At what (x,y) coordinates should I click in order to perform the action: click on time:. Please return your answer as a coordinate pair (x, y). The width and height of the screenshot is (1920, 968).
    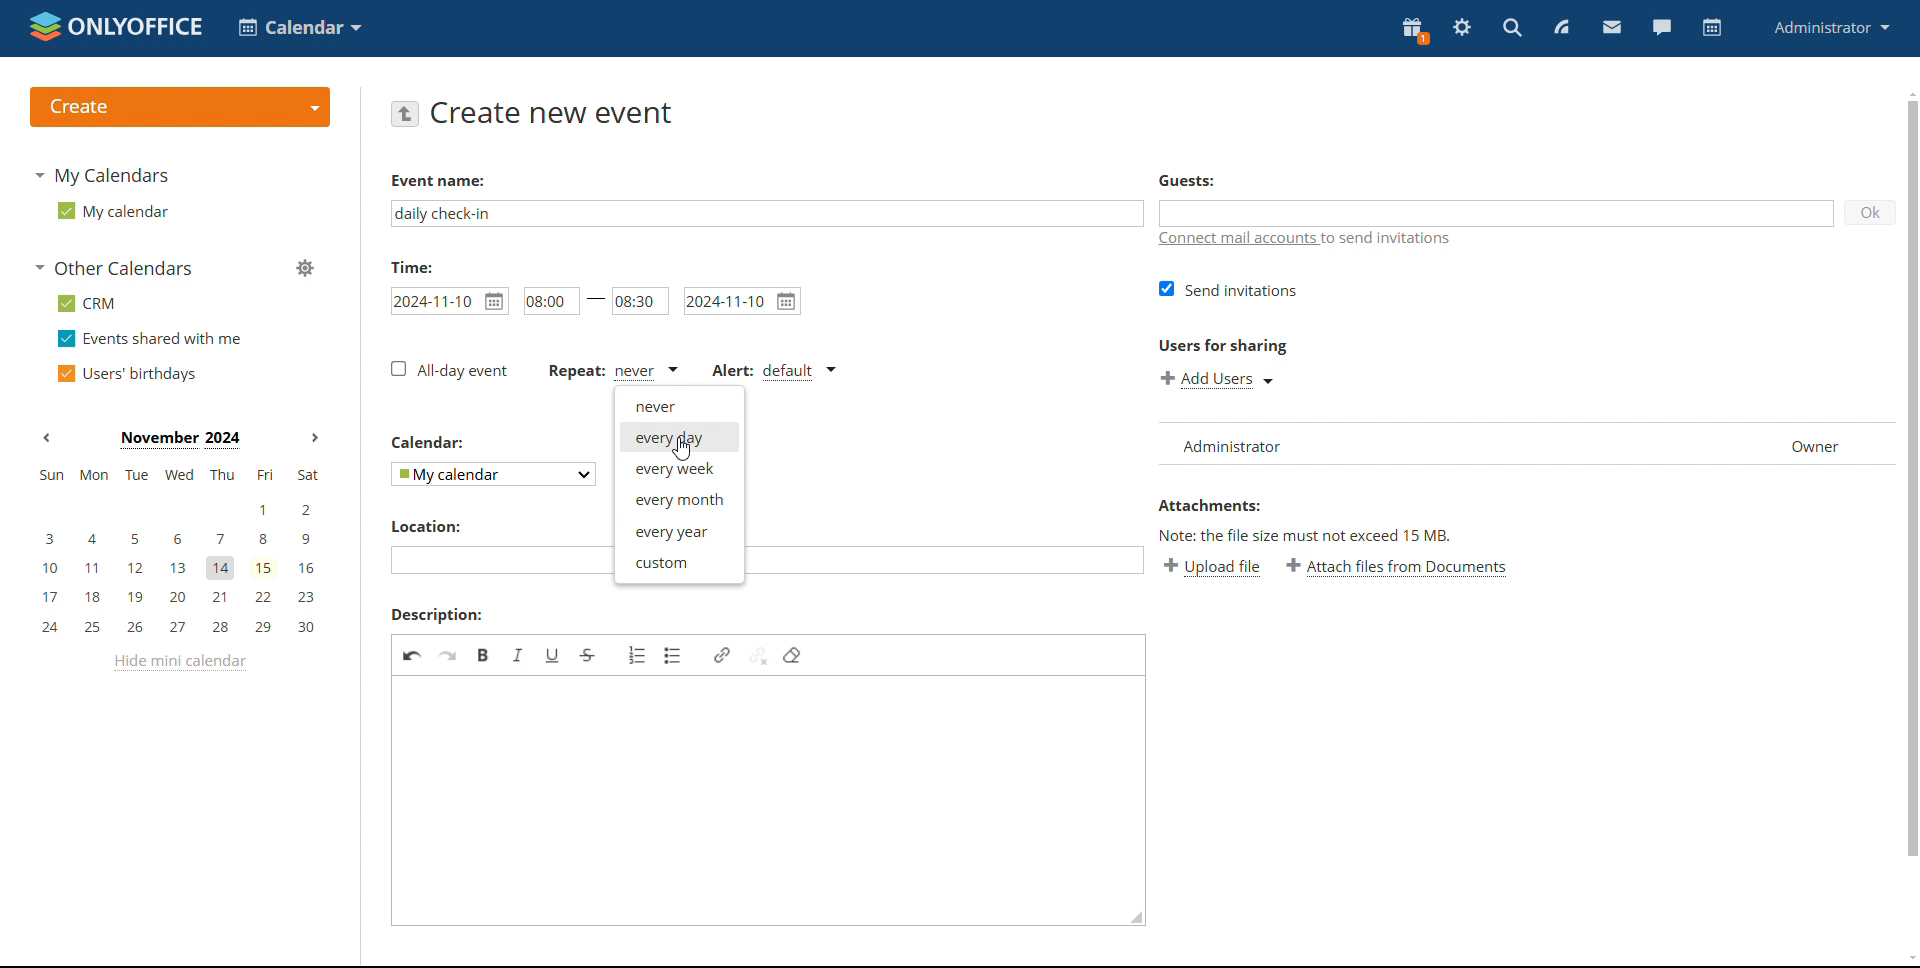
    Looking at the image, I should click on (419, 267).